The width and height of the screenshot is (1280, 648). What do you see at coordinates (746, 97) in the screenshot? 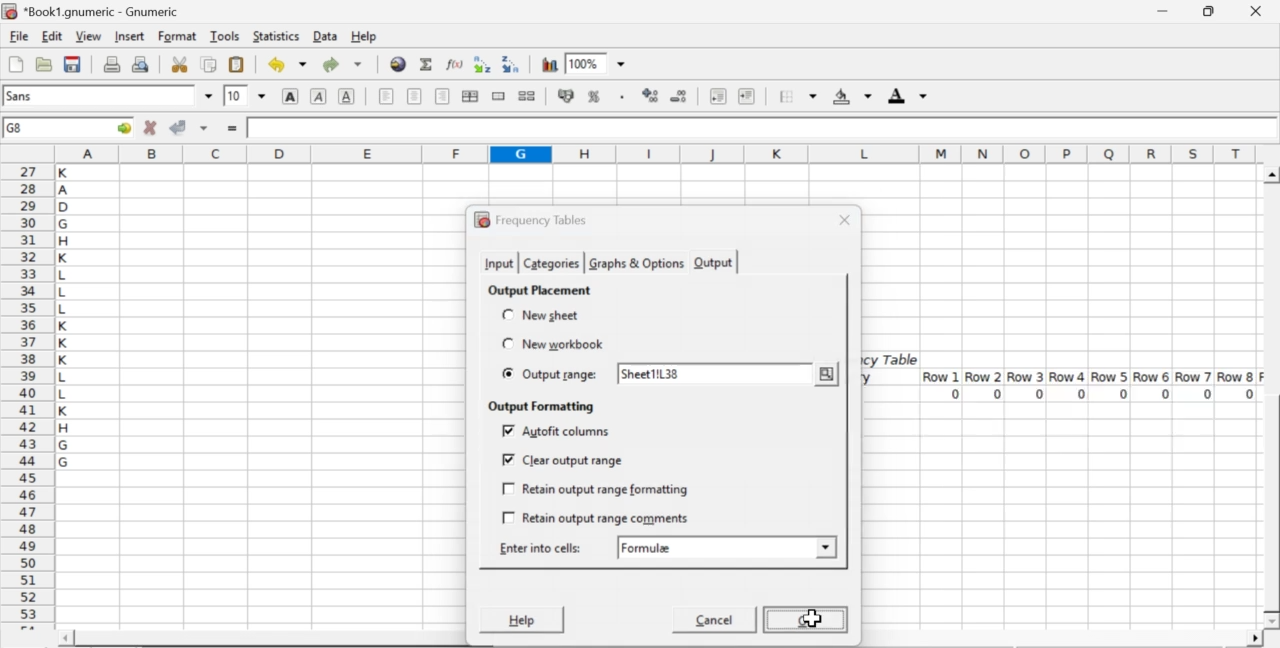
I see `increase indent` at bounding box center [746, 97].